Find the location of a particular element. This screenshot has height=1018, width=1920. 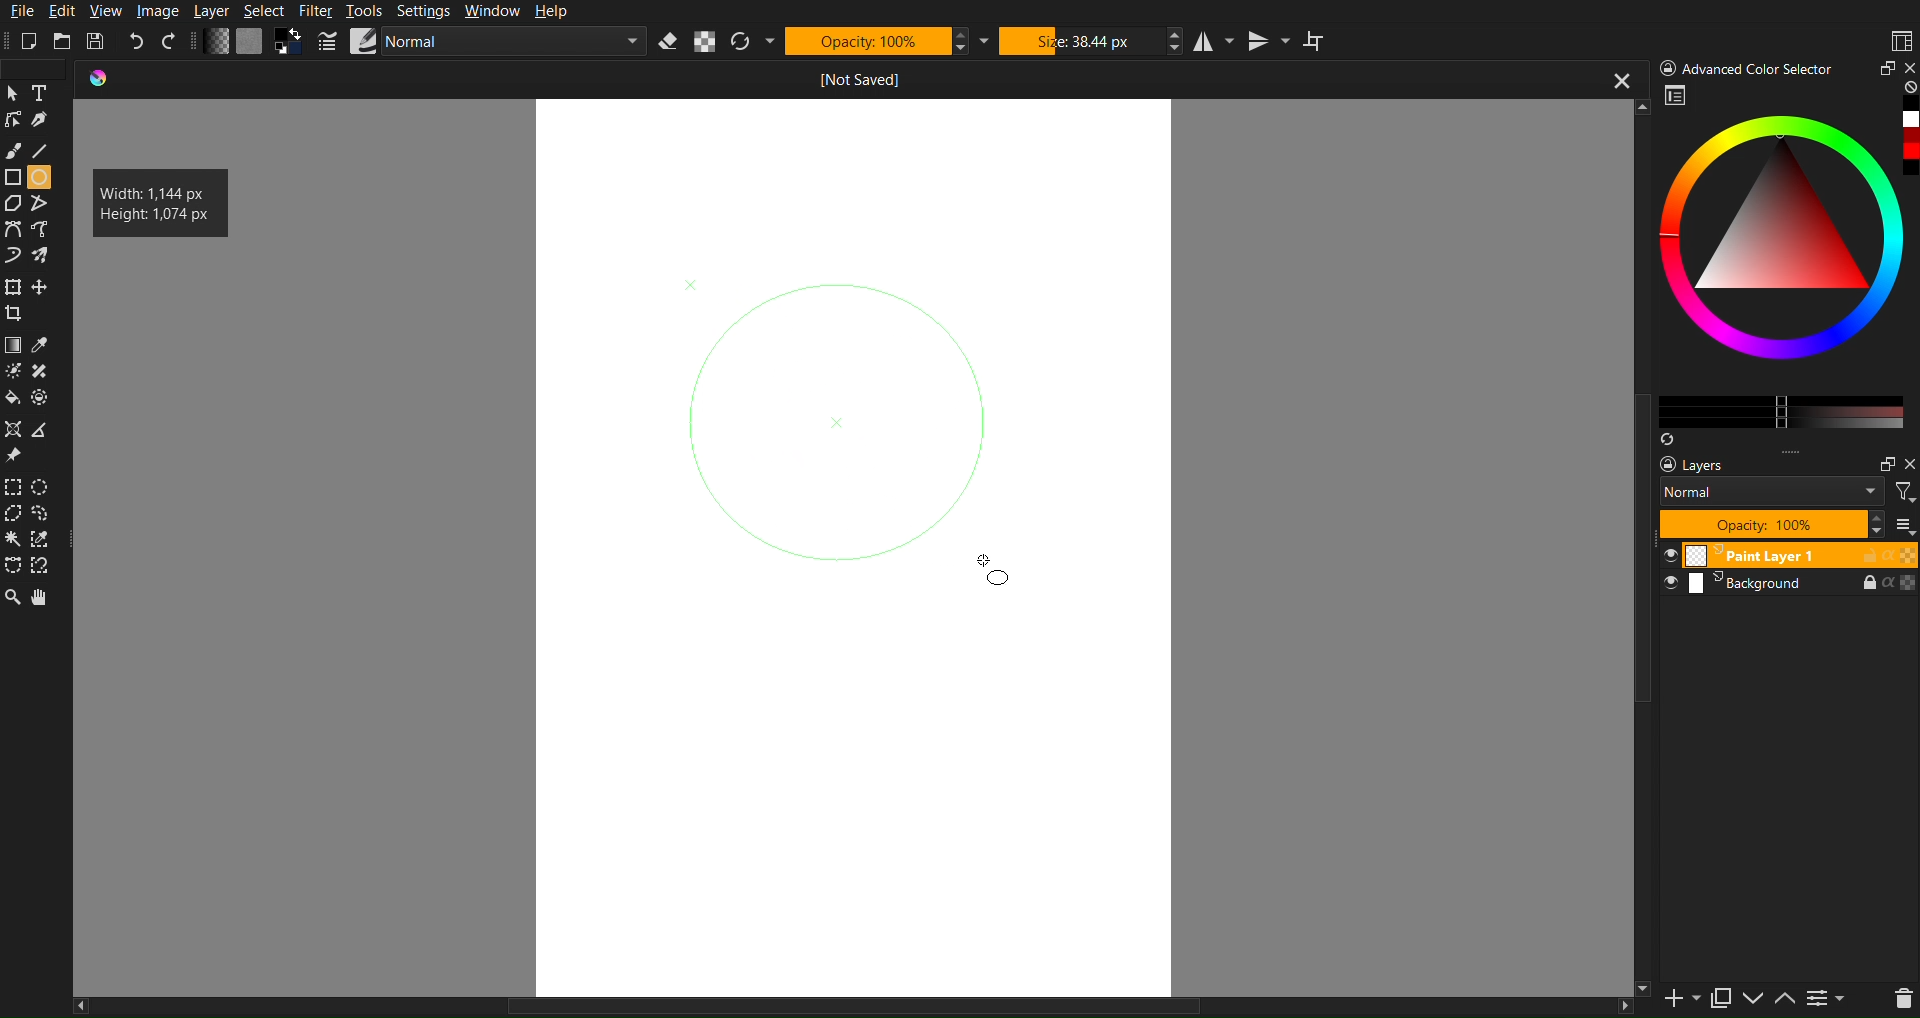

Opacity 100% is located at coordinates (1773, 523).